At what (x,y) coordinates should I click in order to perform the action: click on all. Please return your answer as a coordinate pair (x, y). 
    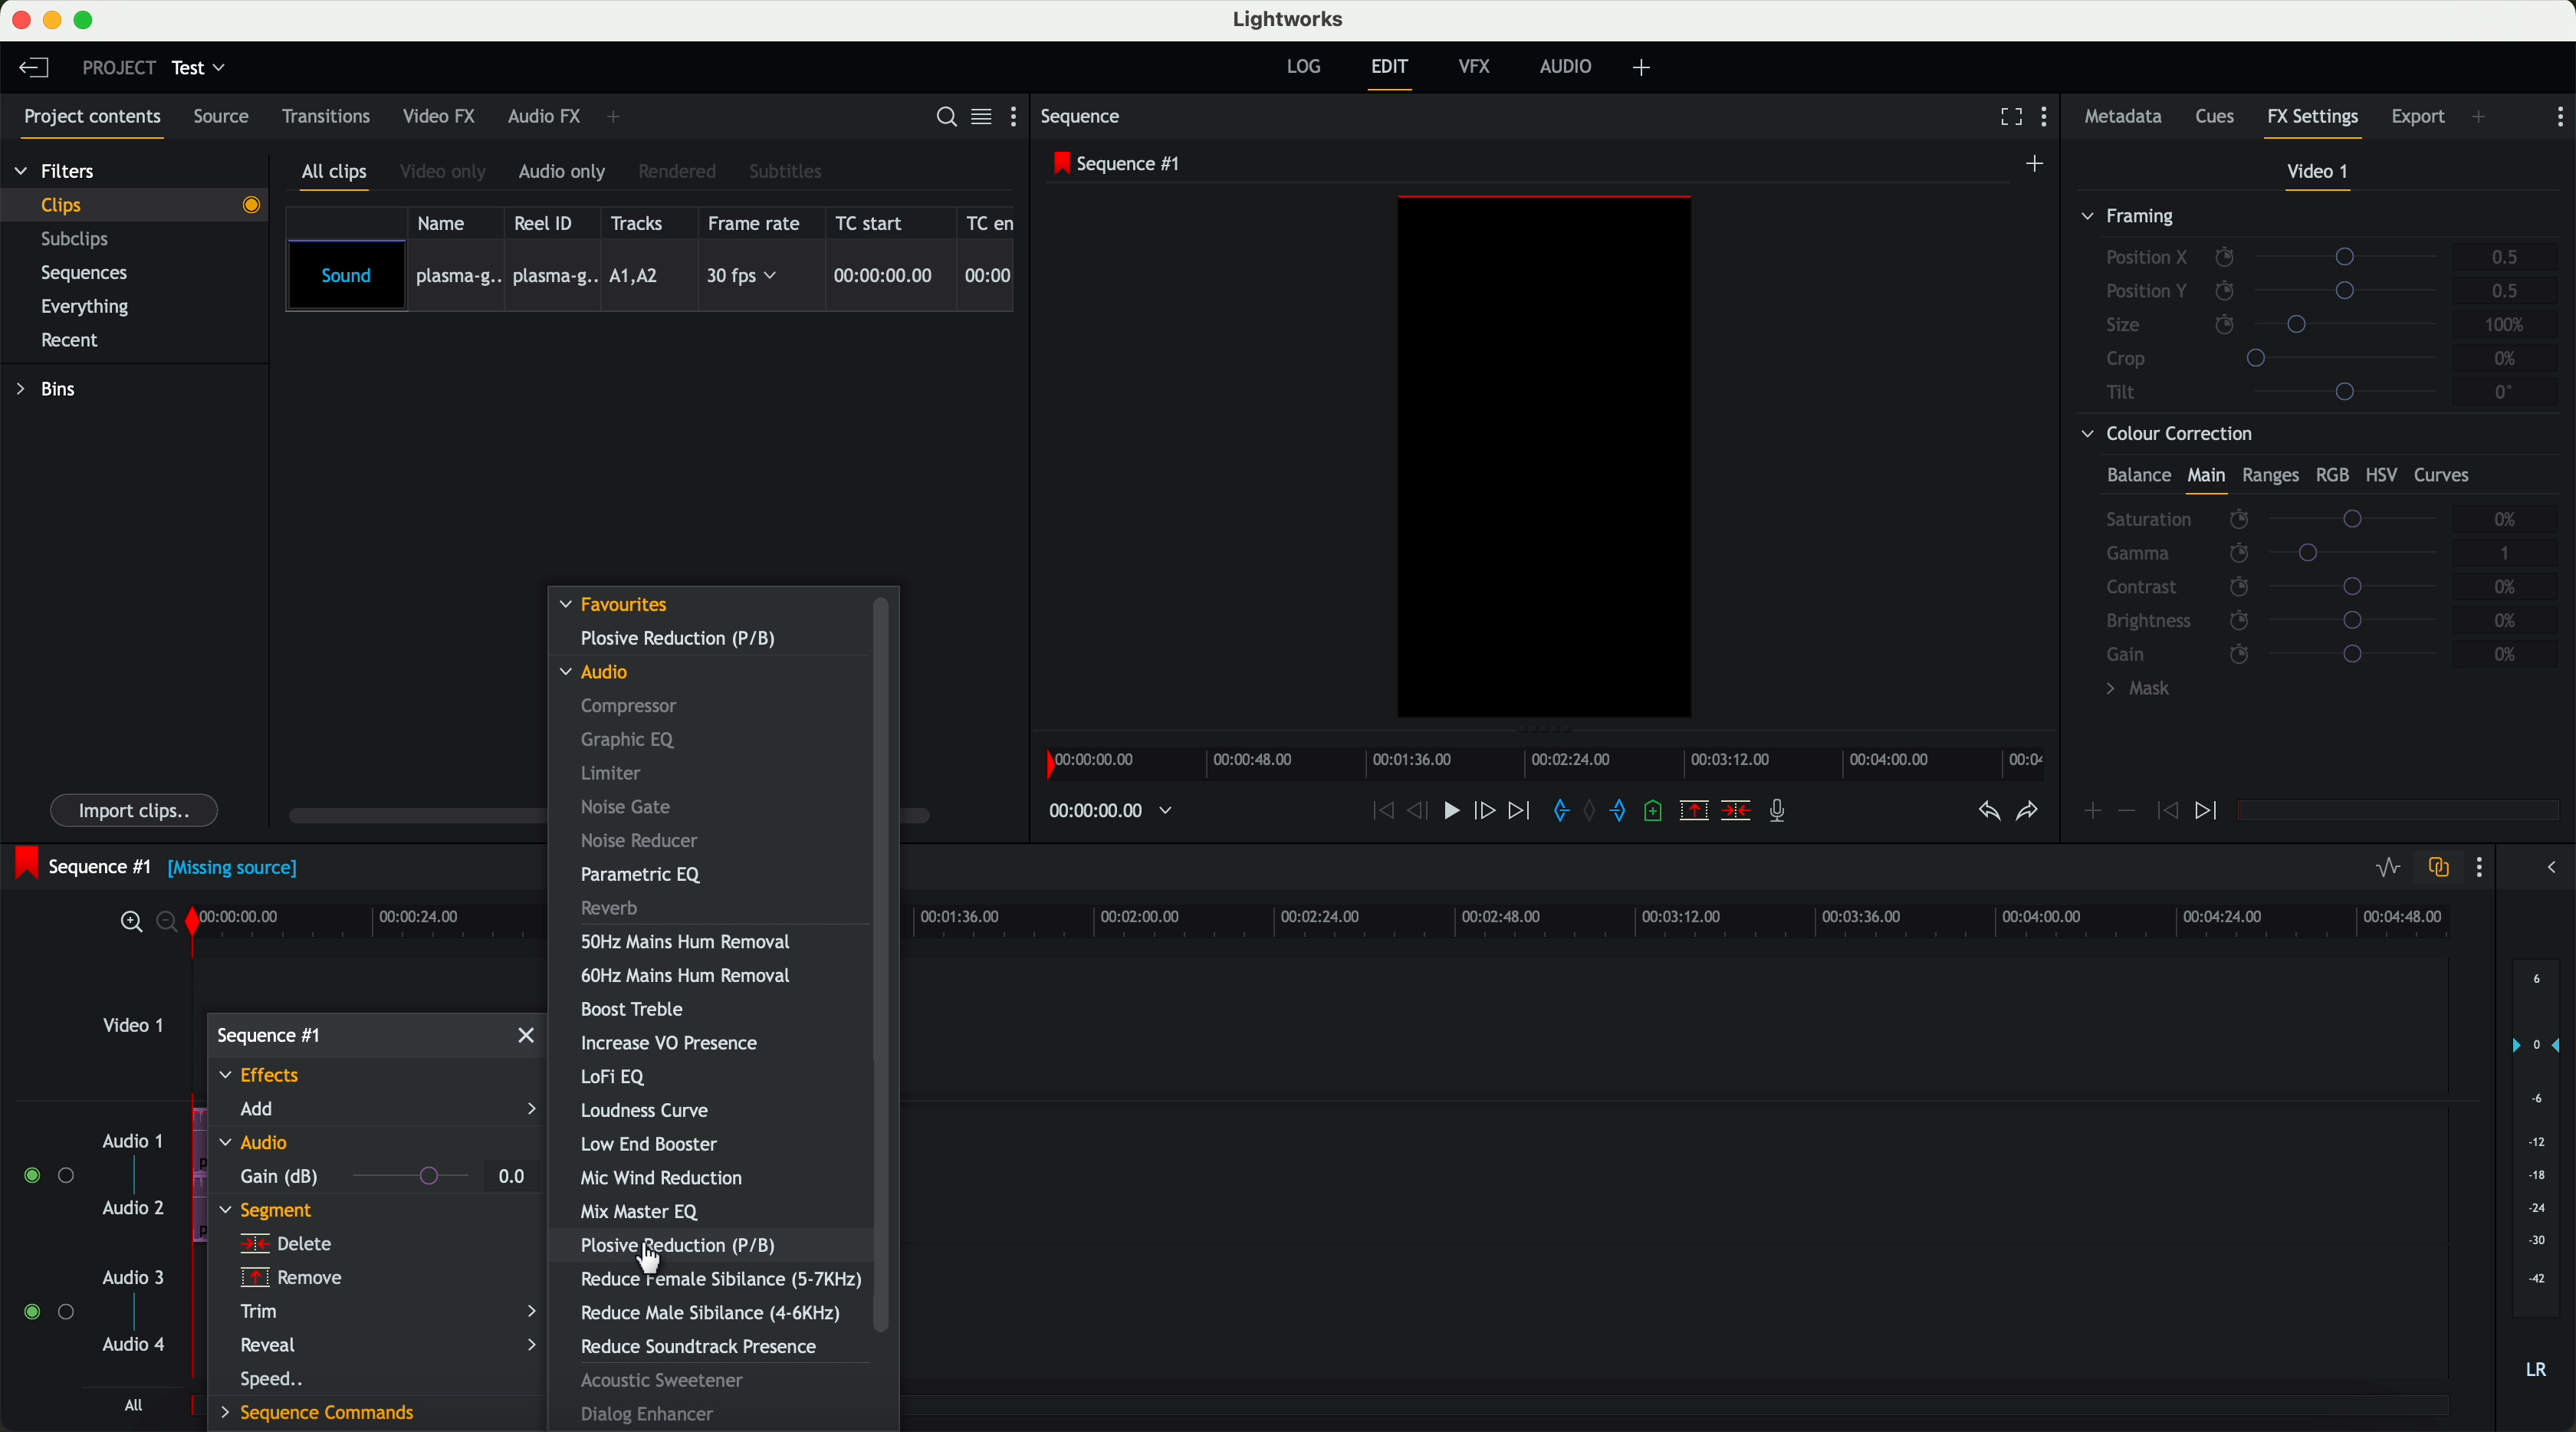
    Looking at the image, I should click on (130, 1407).